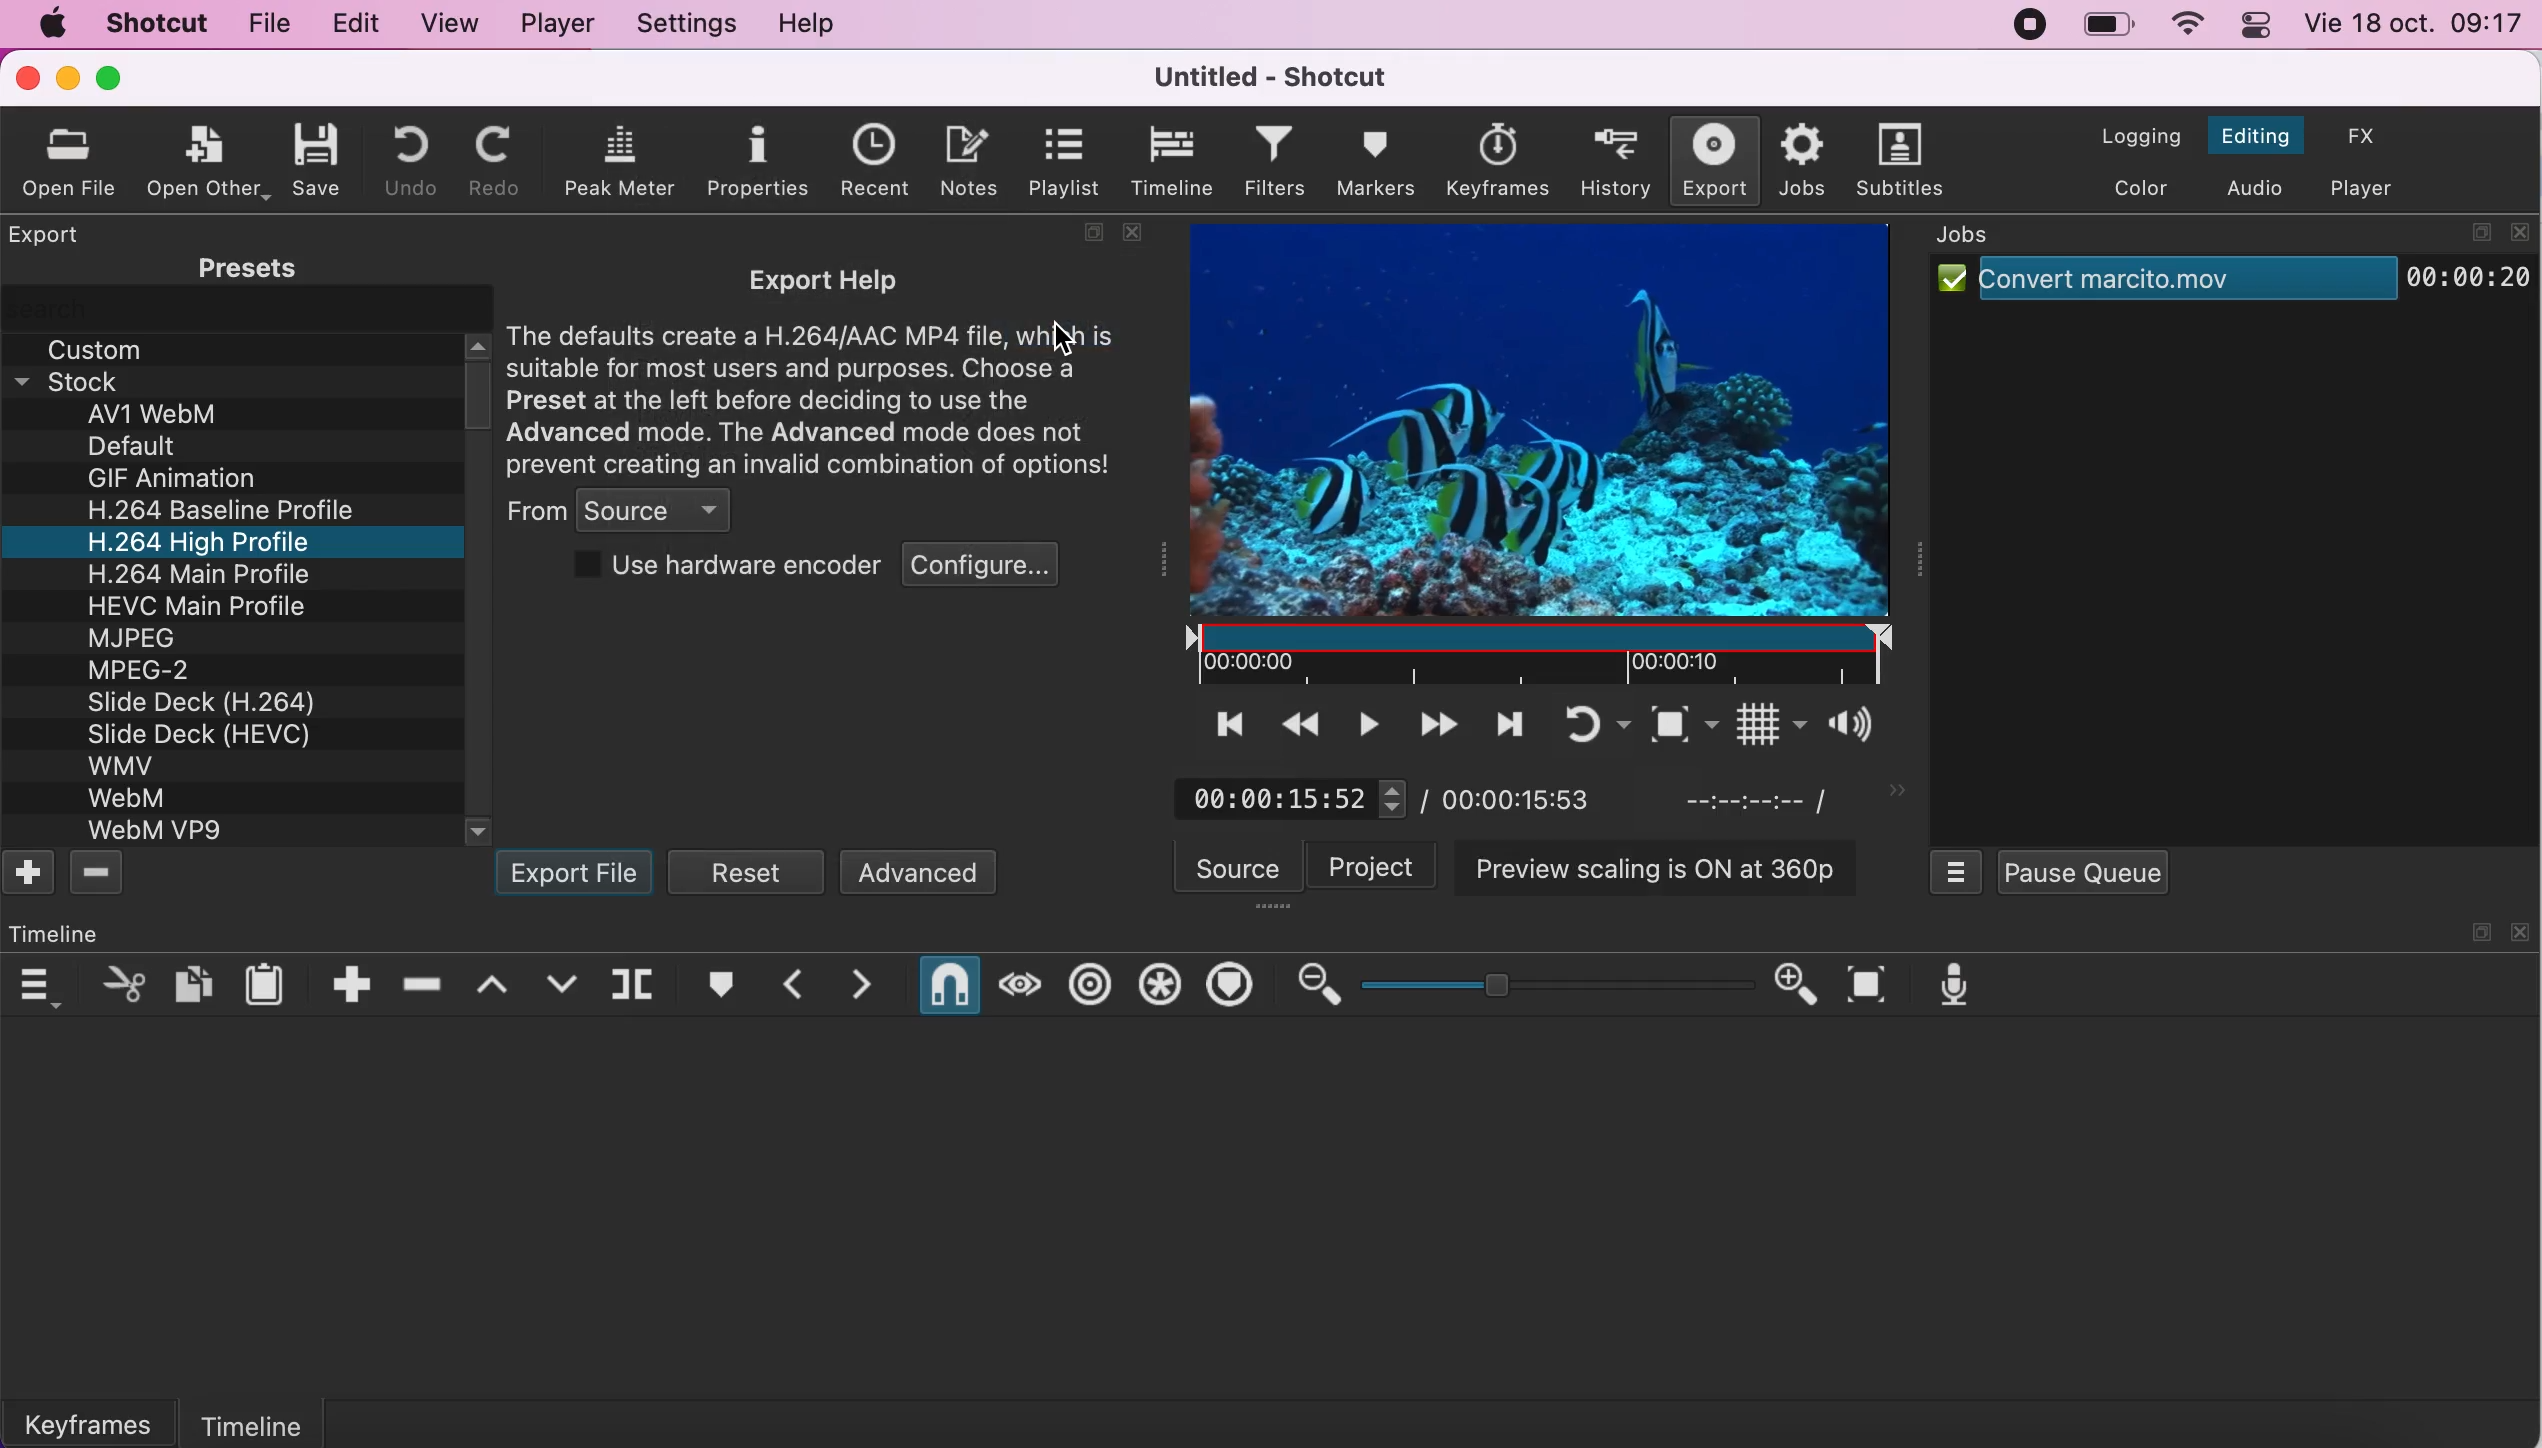 The width and height of the screenshot is (2542, 1448). What do you see at coordinates (620, 162) in the screenshot?
I see `peak meter` at bounding box center [620, 162].